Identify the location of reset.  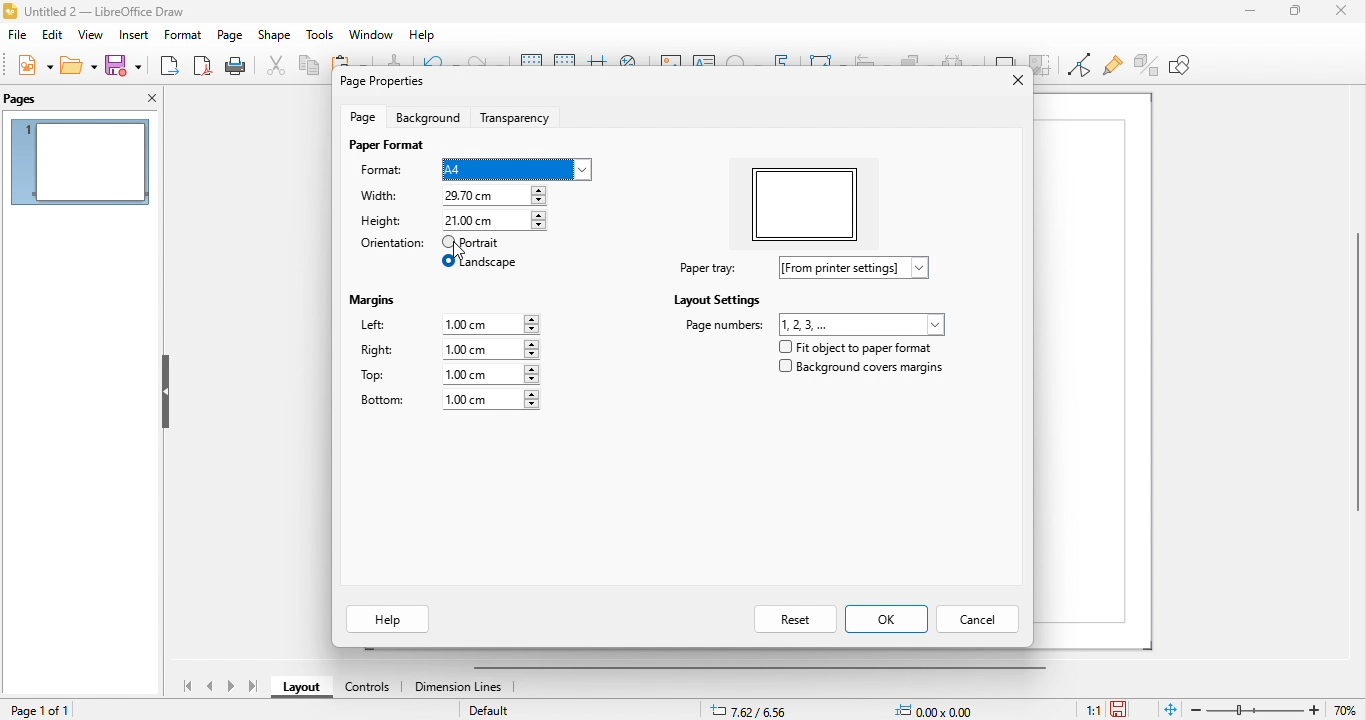
(777, 619).